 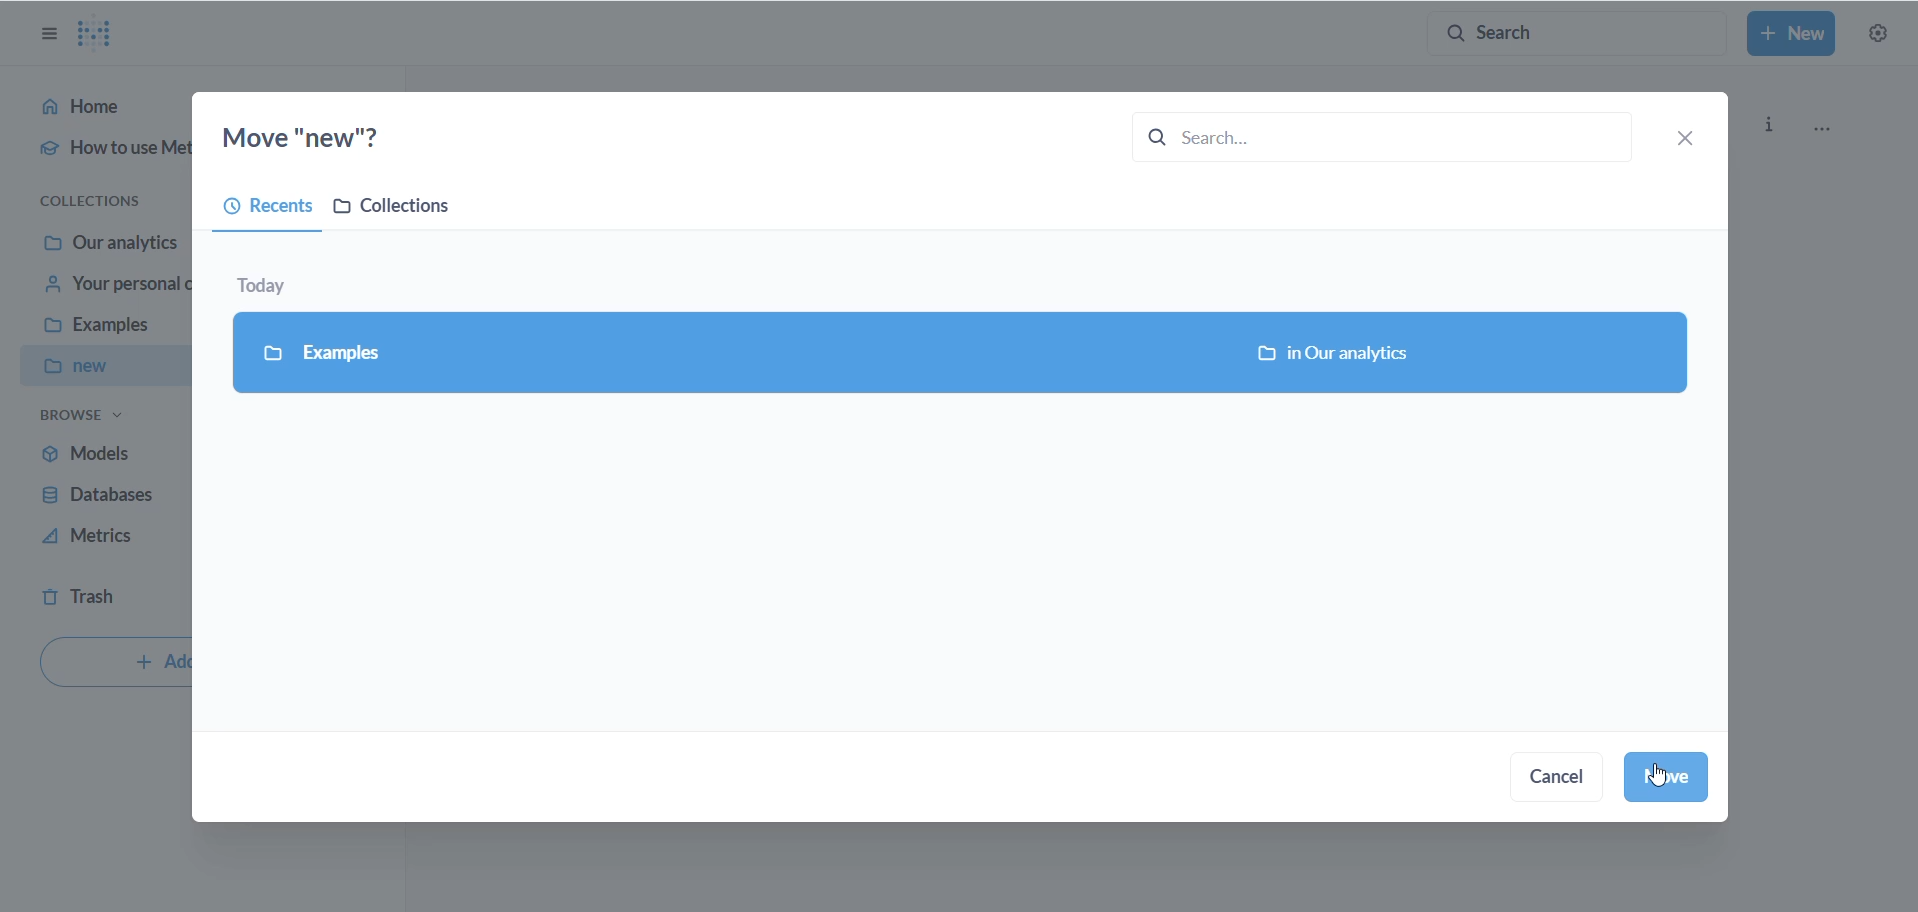 What do you see at coordinates (83, 420) in the screenshot?
I see `browse` at bounding box center [83, 420].